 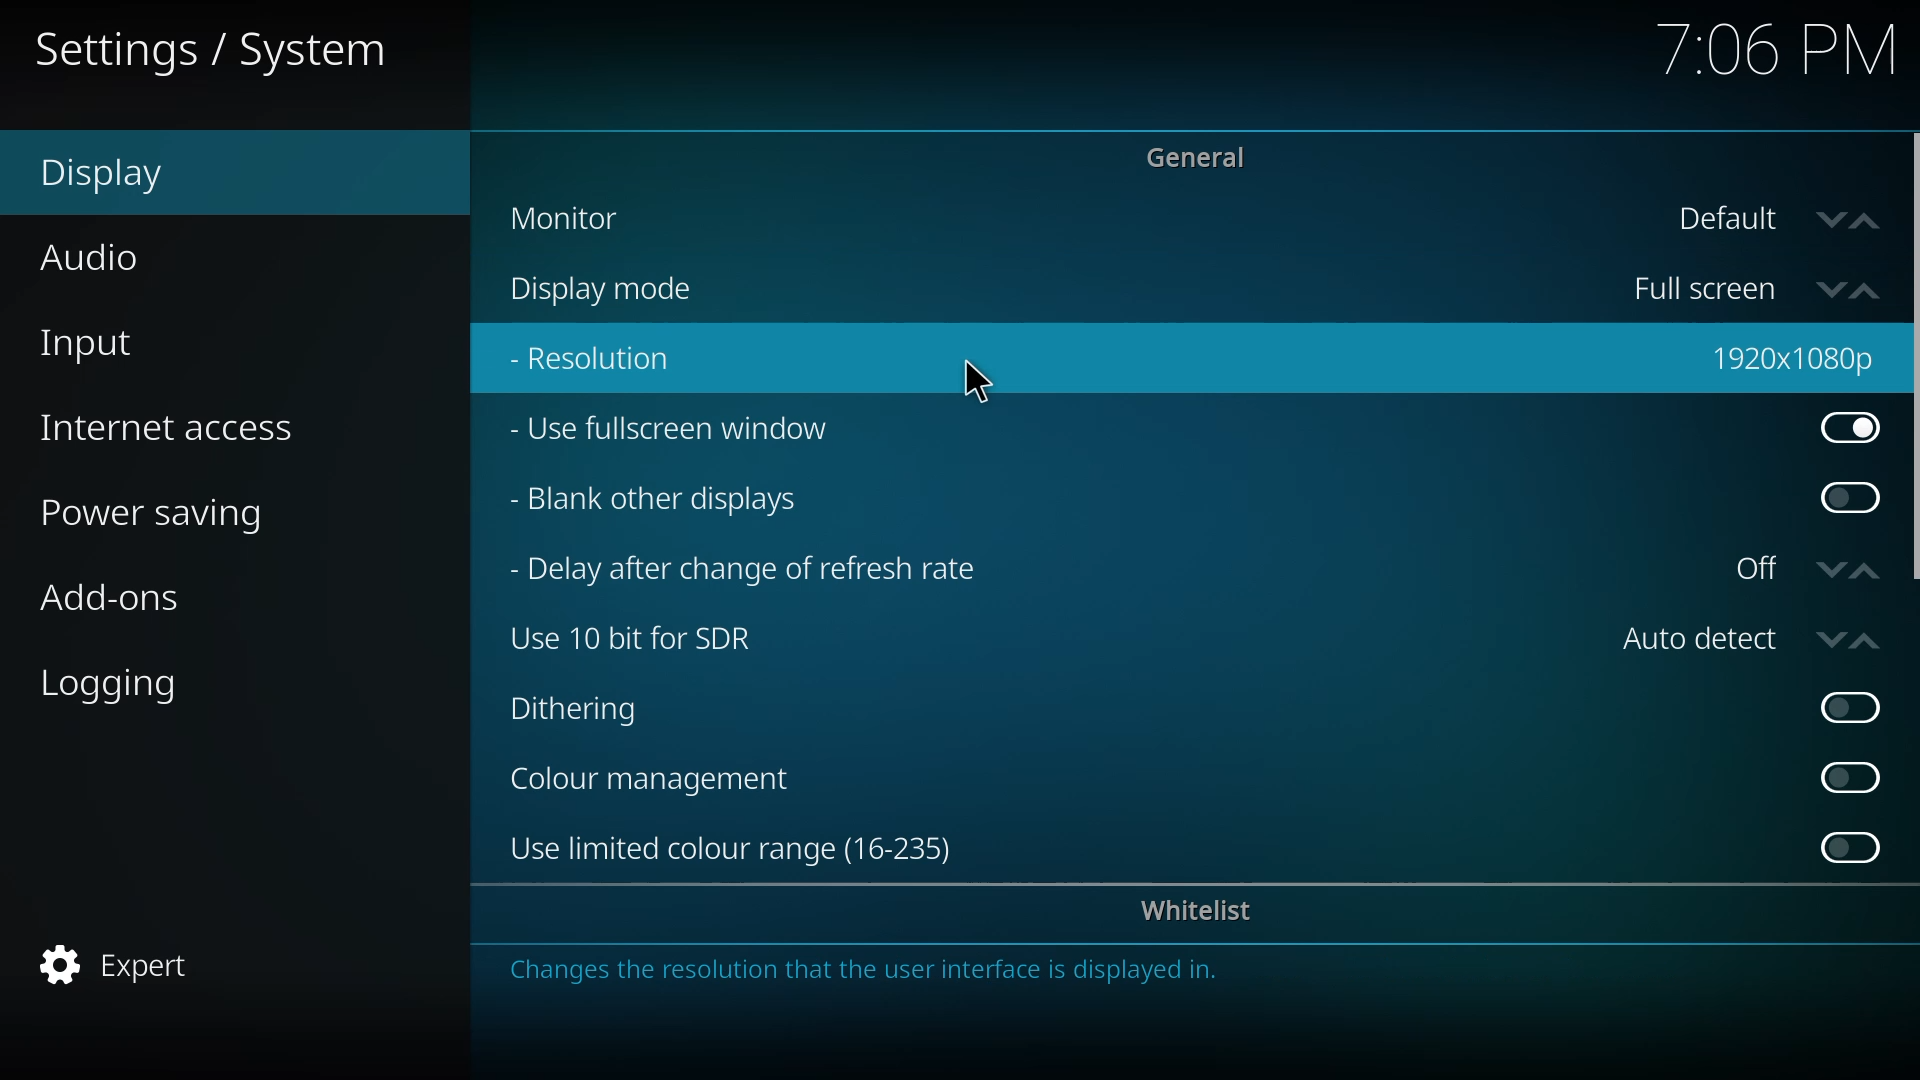 What do you see at coordinates (108, 259) in the screenshot?
I see `audio` at bounding box center [108, 259].